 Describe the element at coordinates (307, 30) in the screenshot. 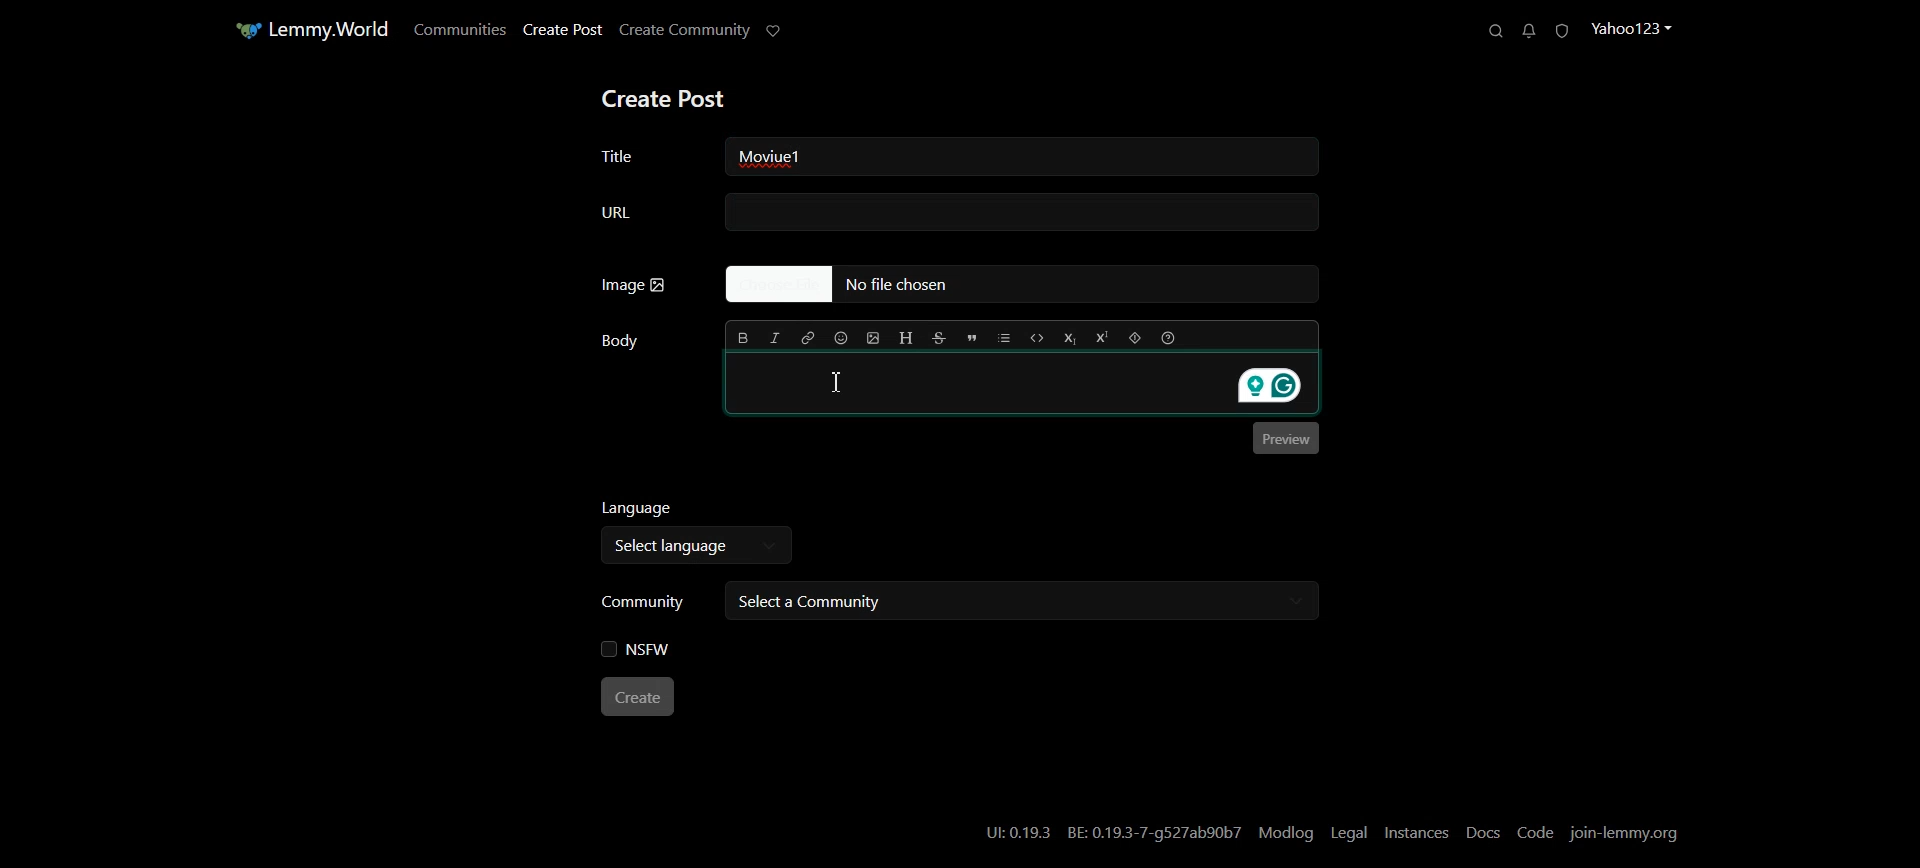

I see `Home Page` at that location.